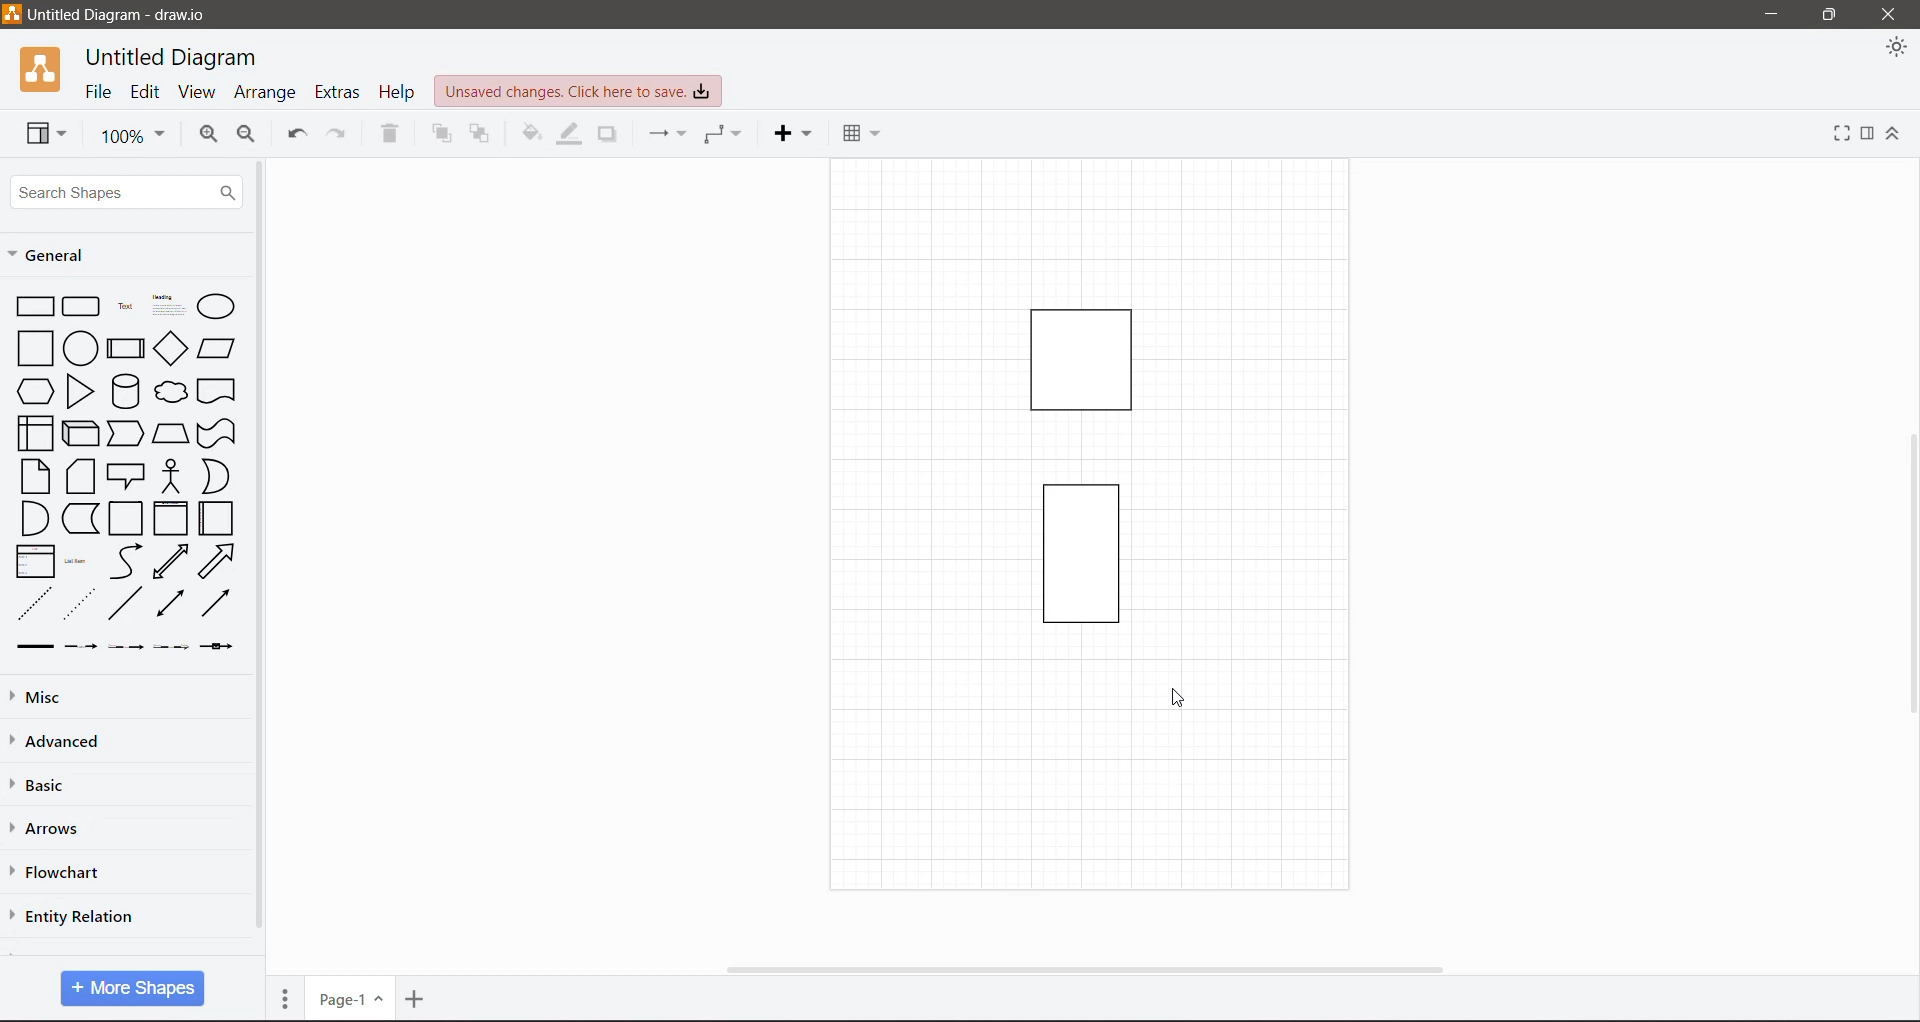 The image size is (1920, 1022). I want to click on Advanced, so click(68, 742).